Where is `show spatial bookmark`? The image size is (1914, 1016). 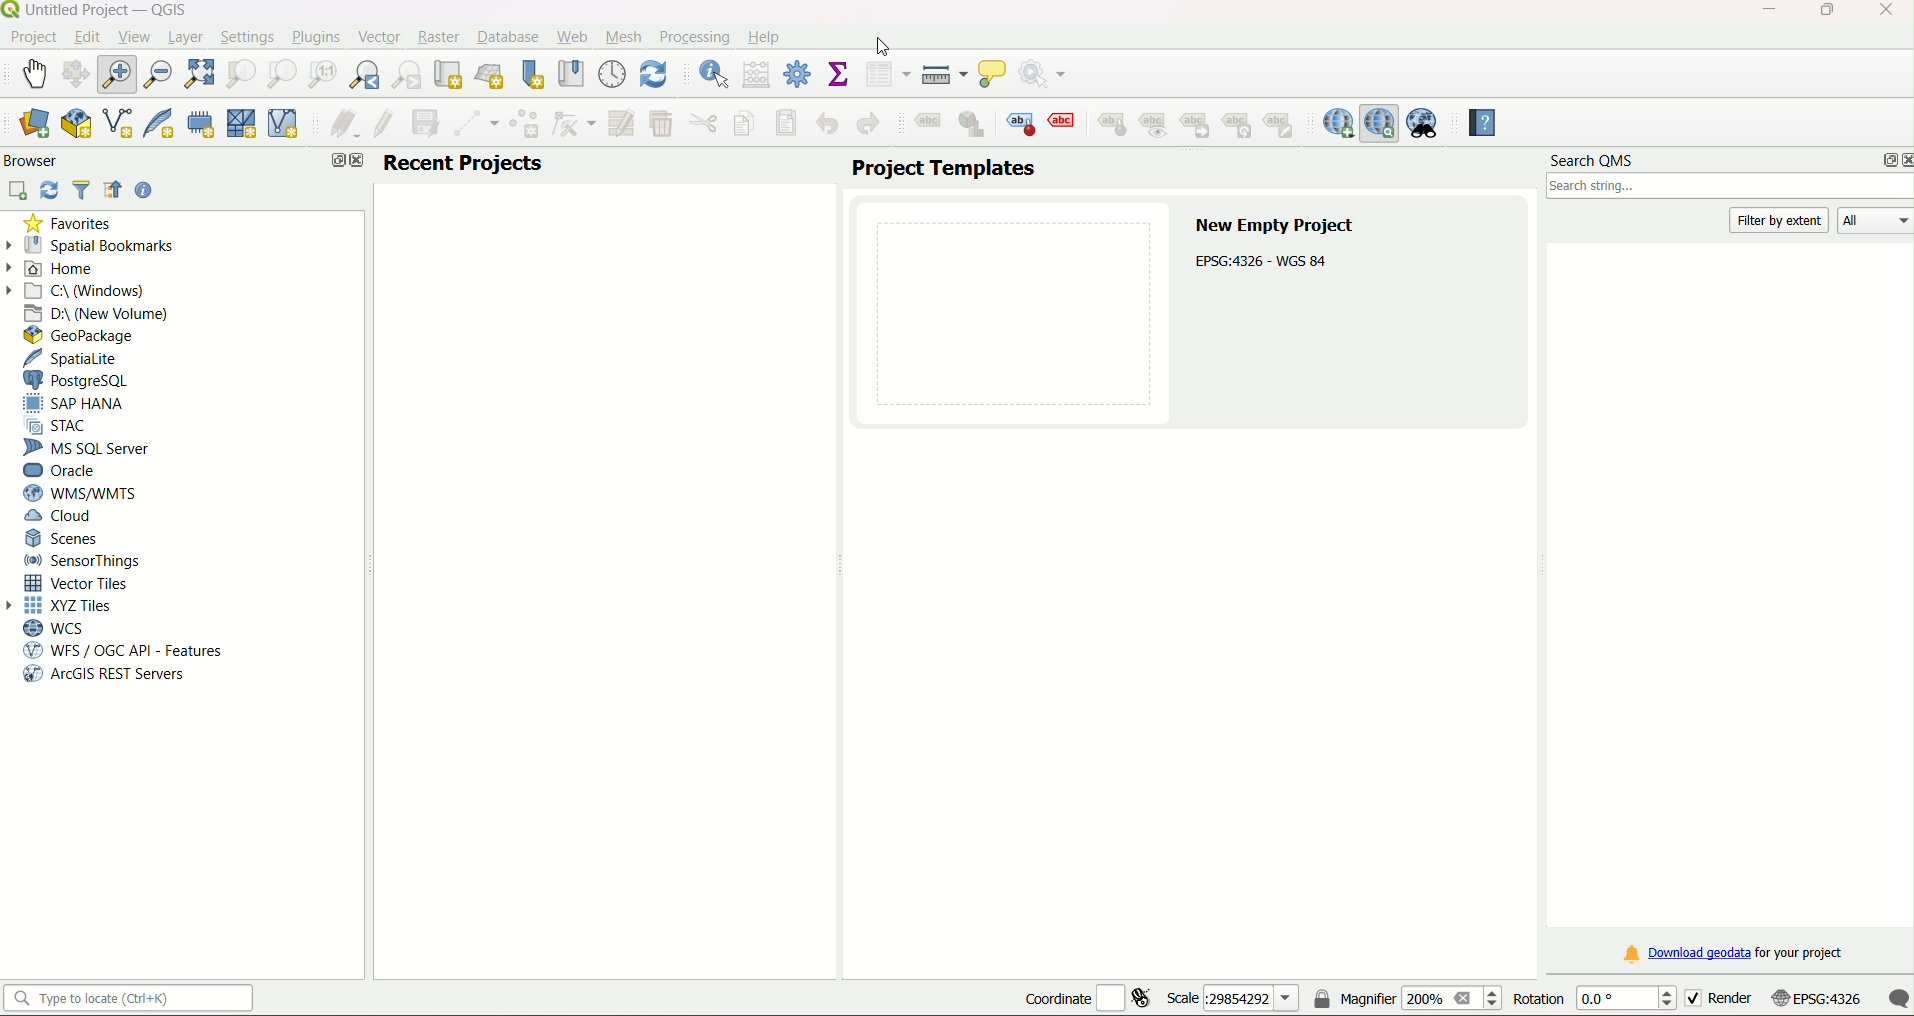 show spatial bookmark is located at coordinates (570, 73).